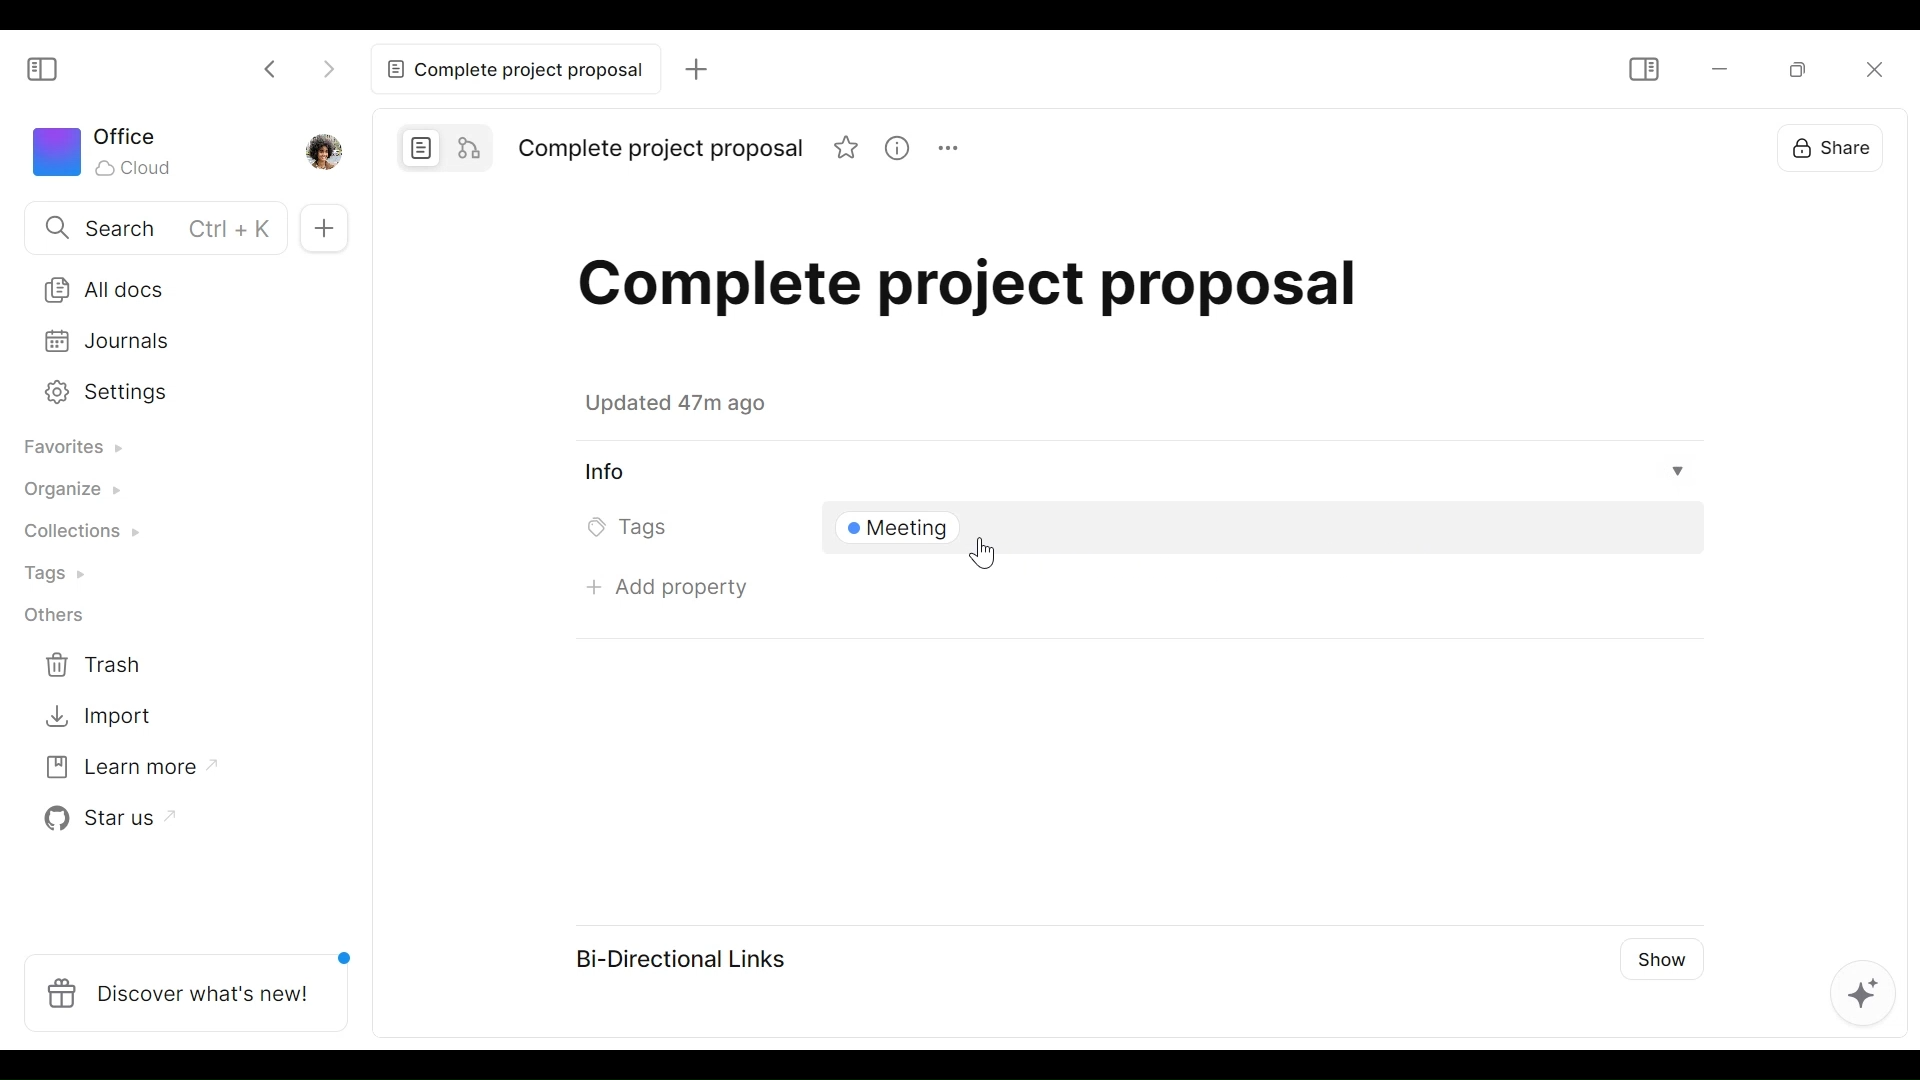 The image size is (1920, 1080). I want to click on Add Tab, so click(325, 226).